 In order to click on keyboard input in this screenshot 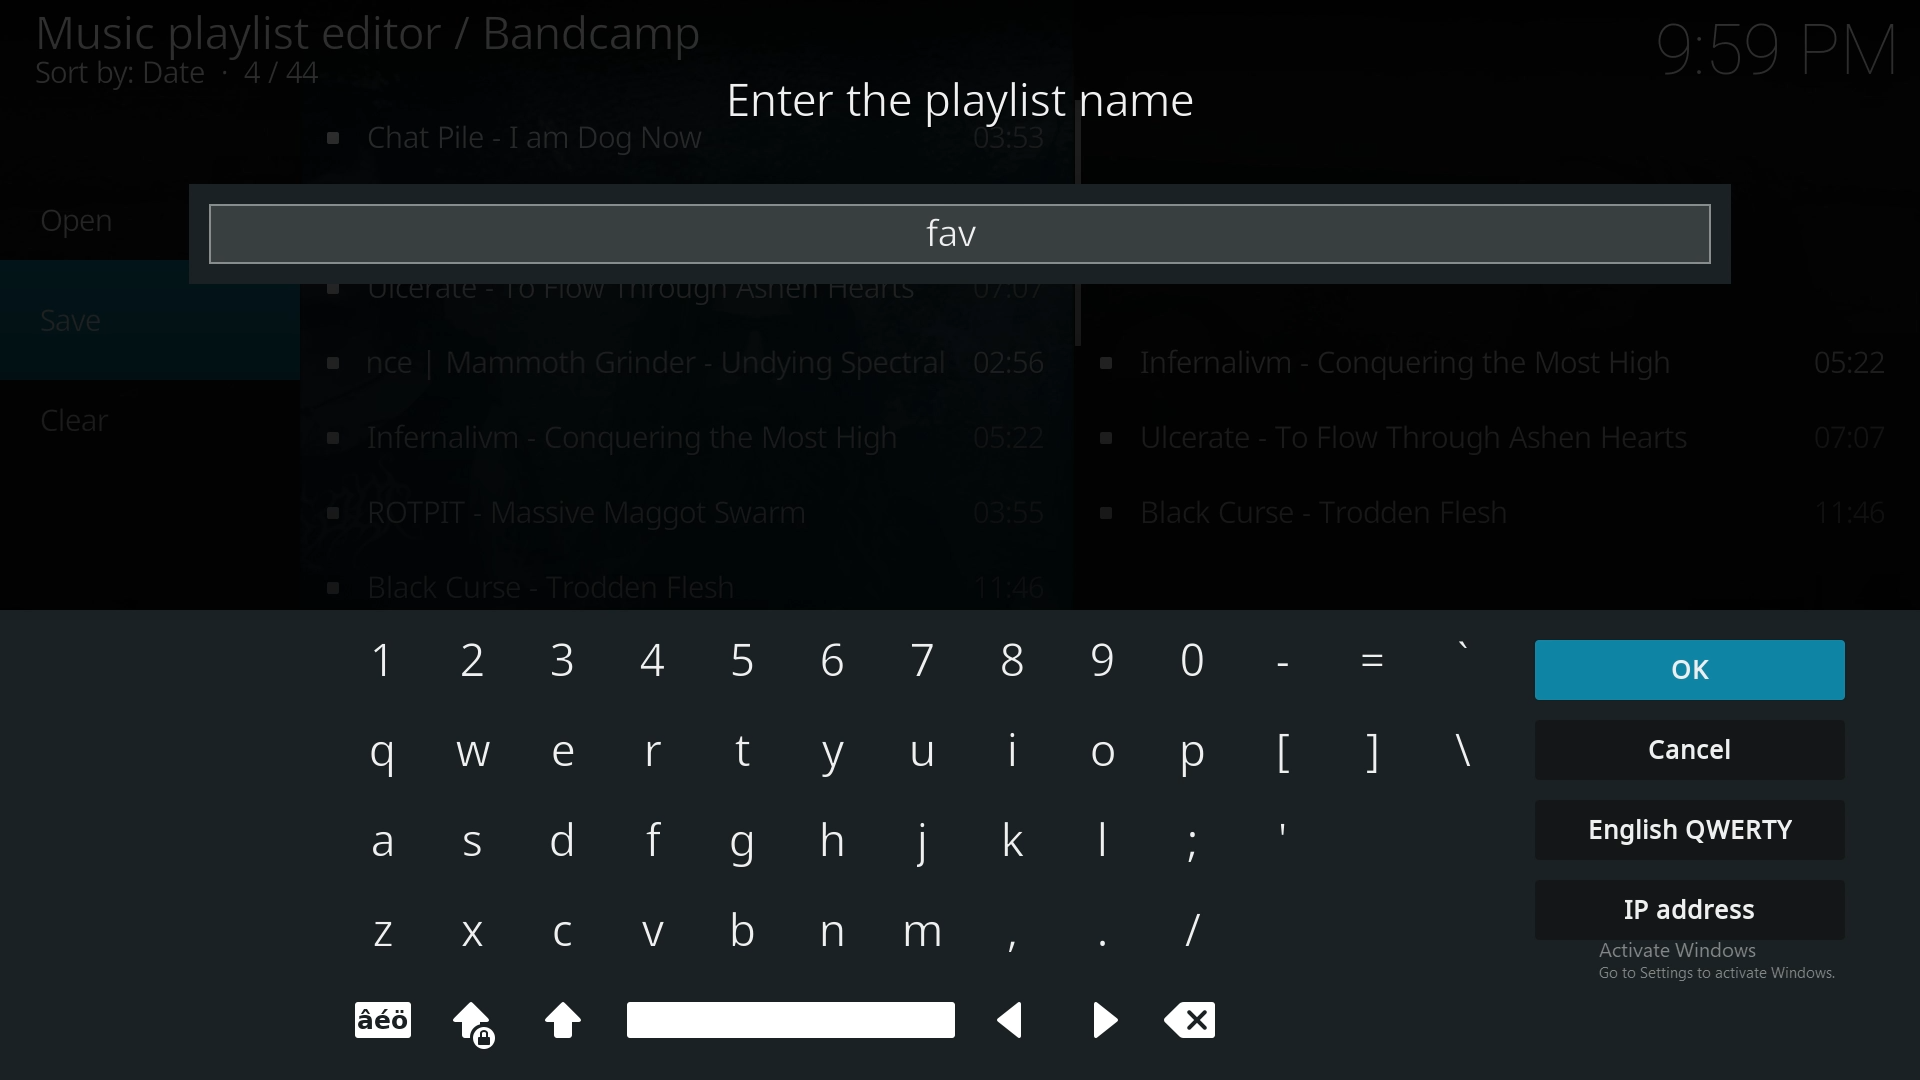, I will do `click(1371, 661)`.